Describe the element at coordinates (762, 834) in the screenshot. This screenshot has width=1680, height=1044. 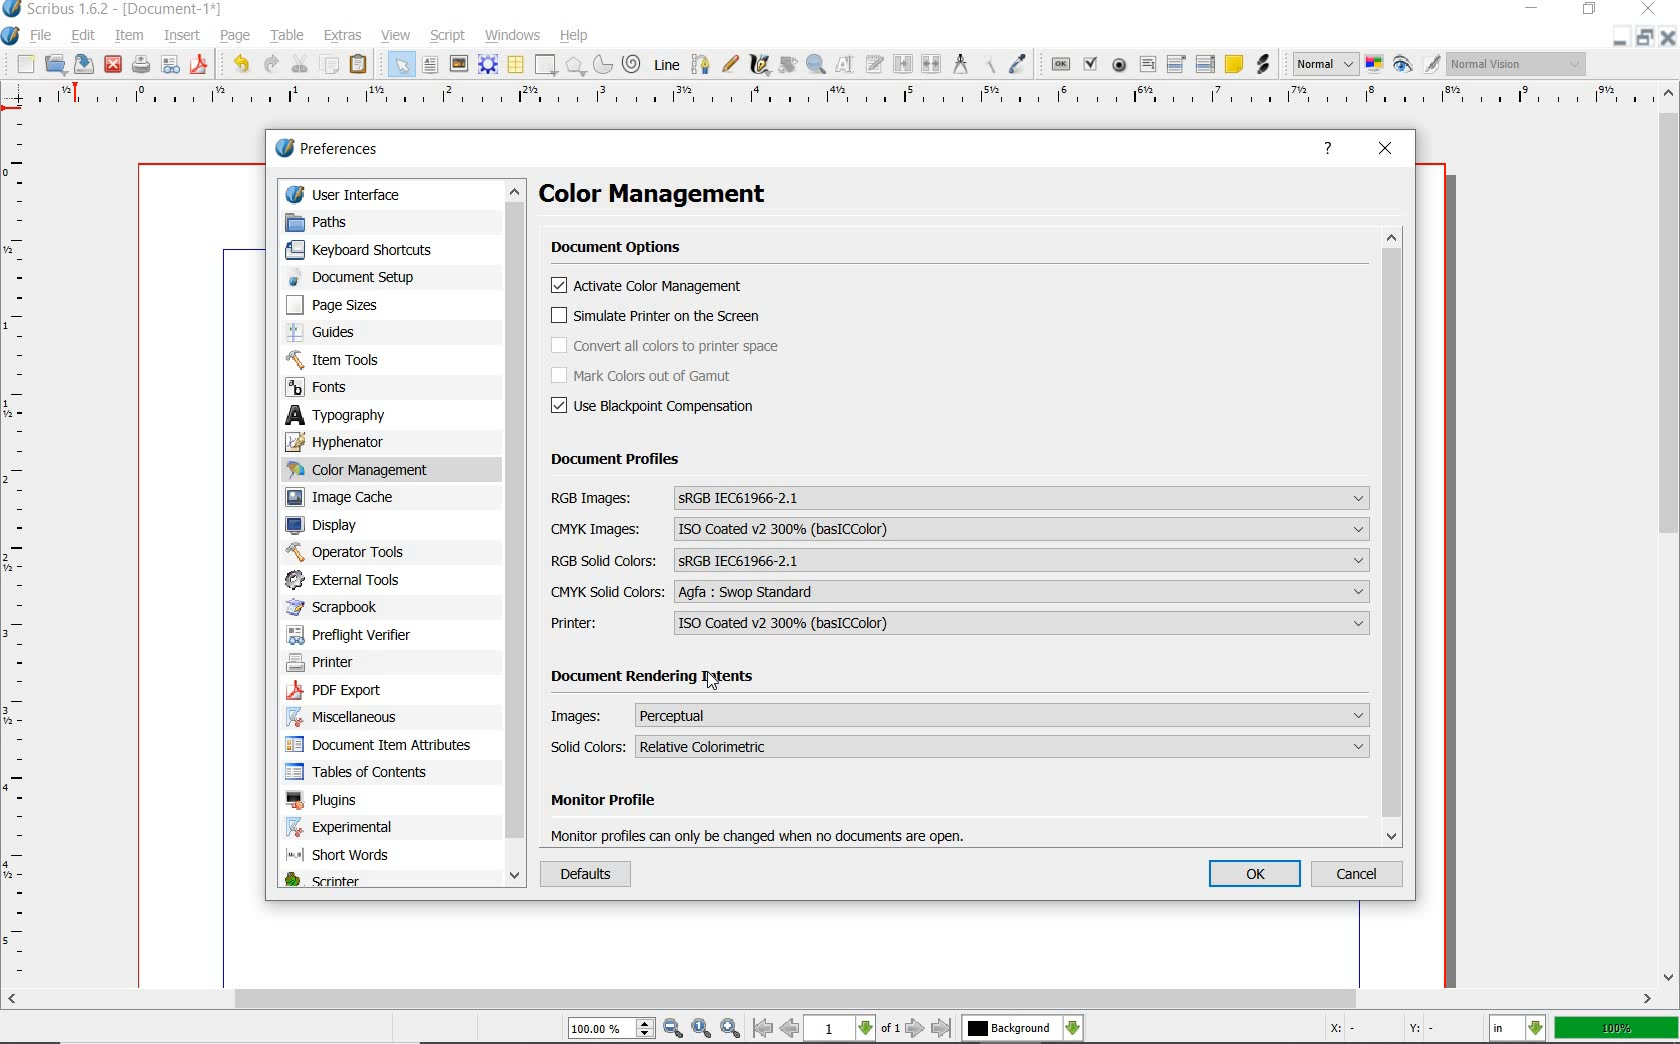
I see `monitor profile can only be changed when no documents are open.` at that location.